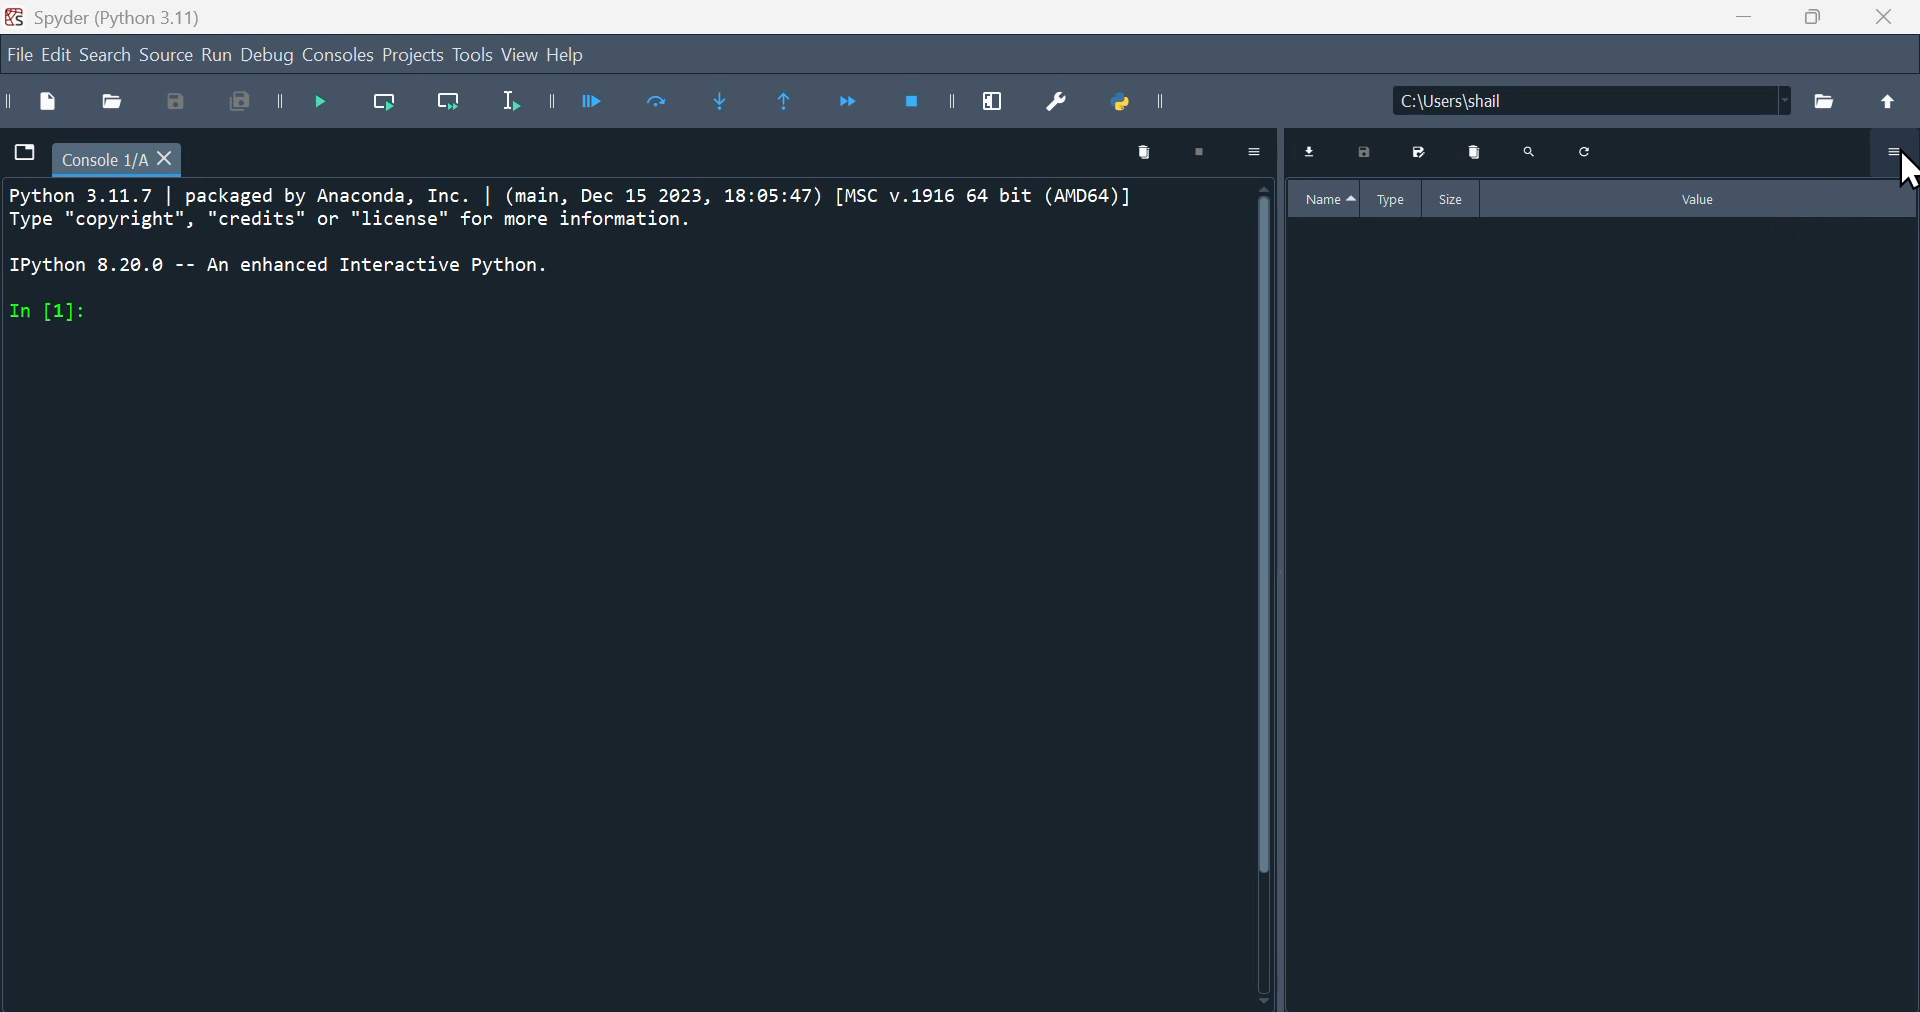 The height and width of the screenshot is (1012, 1920). Describe the element at coordinates (59, 54) in the screenshot. I see `Edit` at that location.